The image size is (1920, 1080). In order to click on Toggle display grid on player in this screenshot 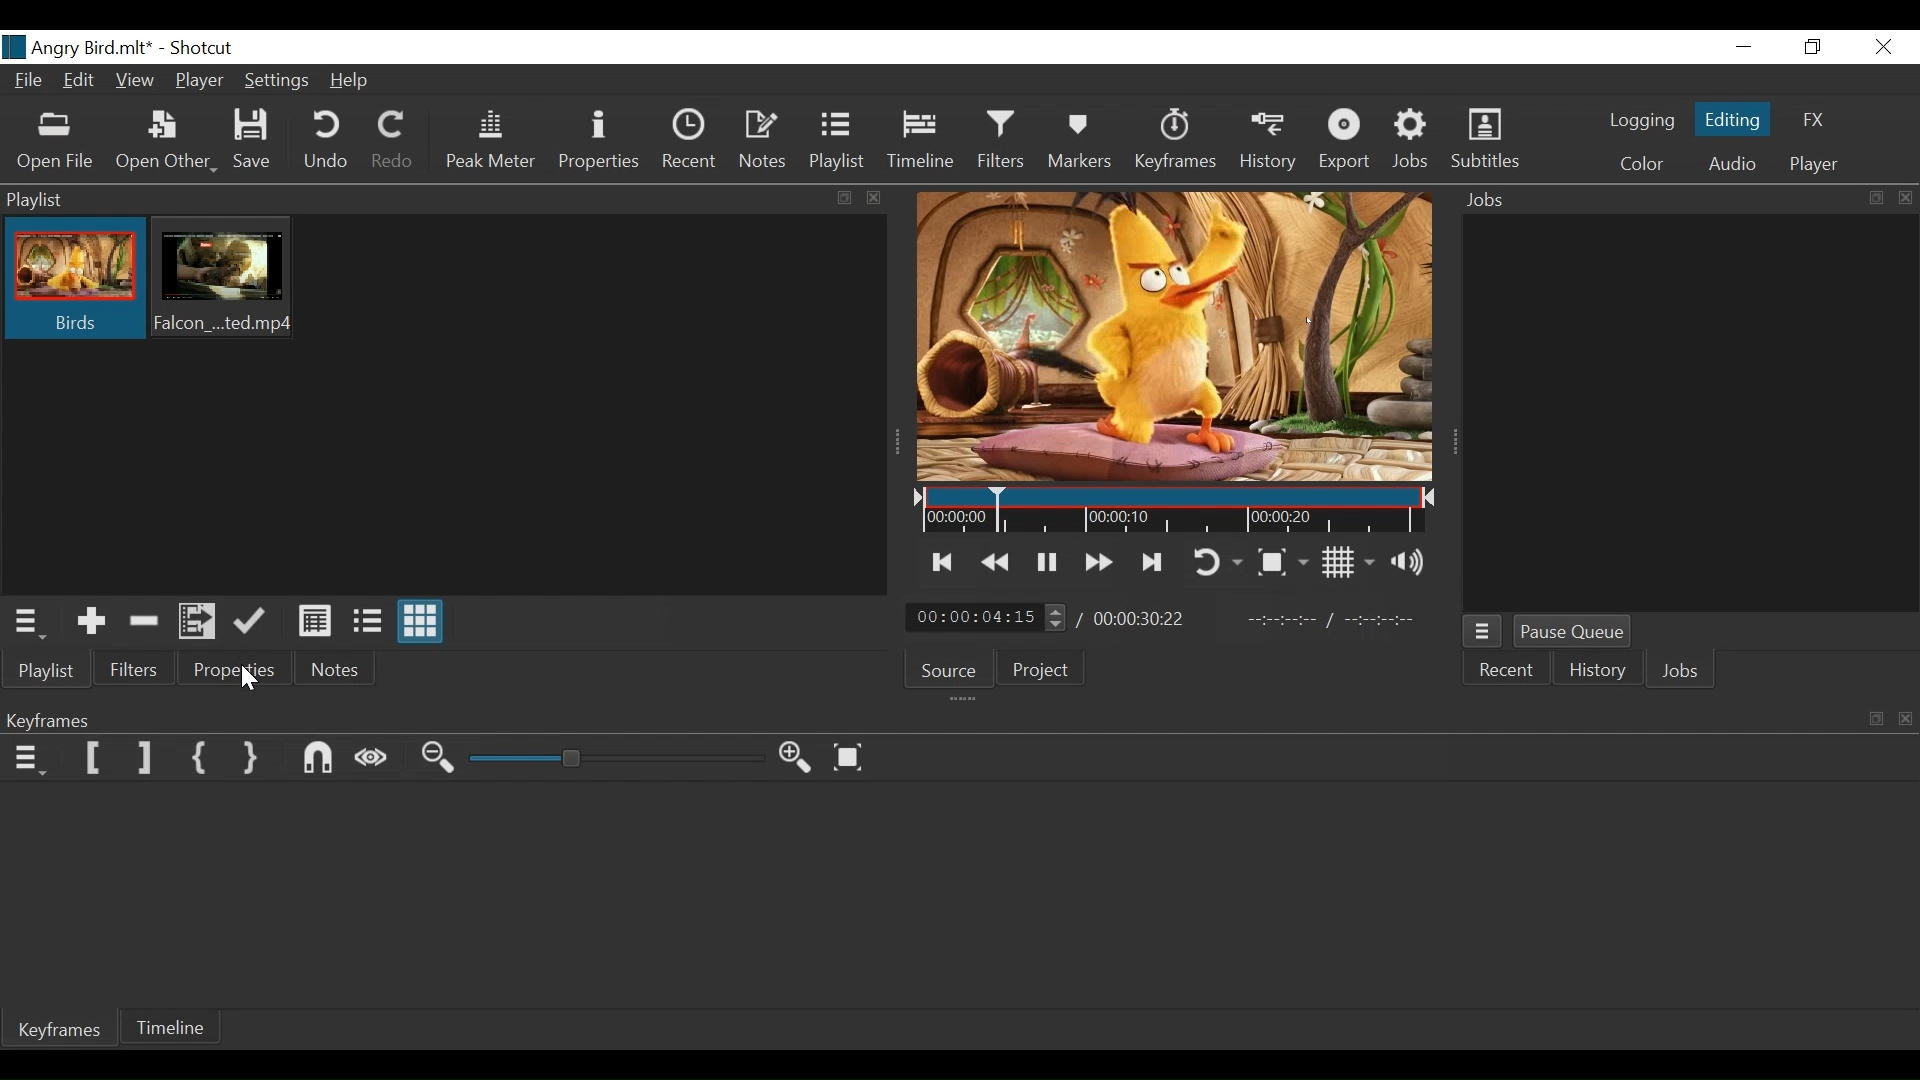, I will do `click(1352, 562)`.